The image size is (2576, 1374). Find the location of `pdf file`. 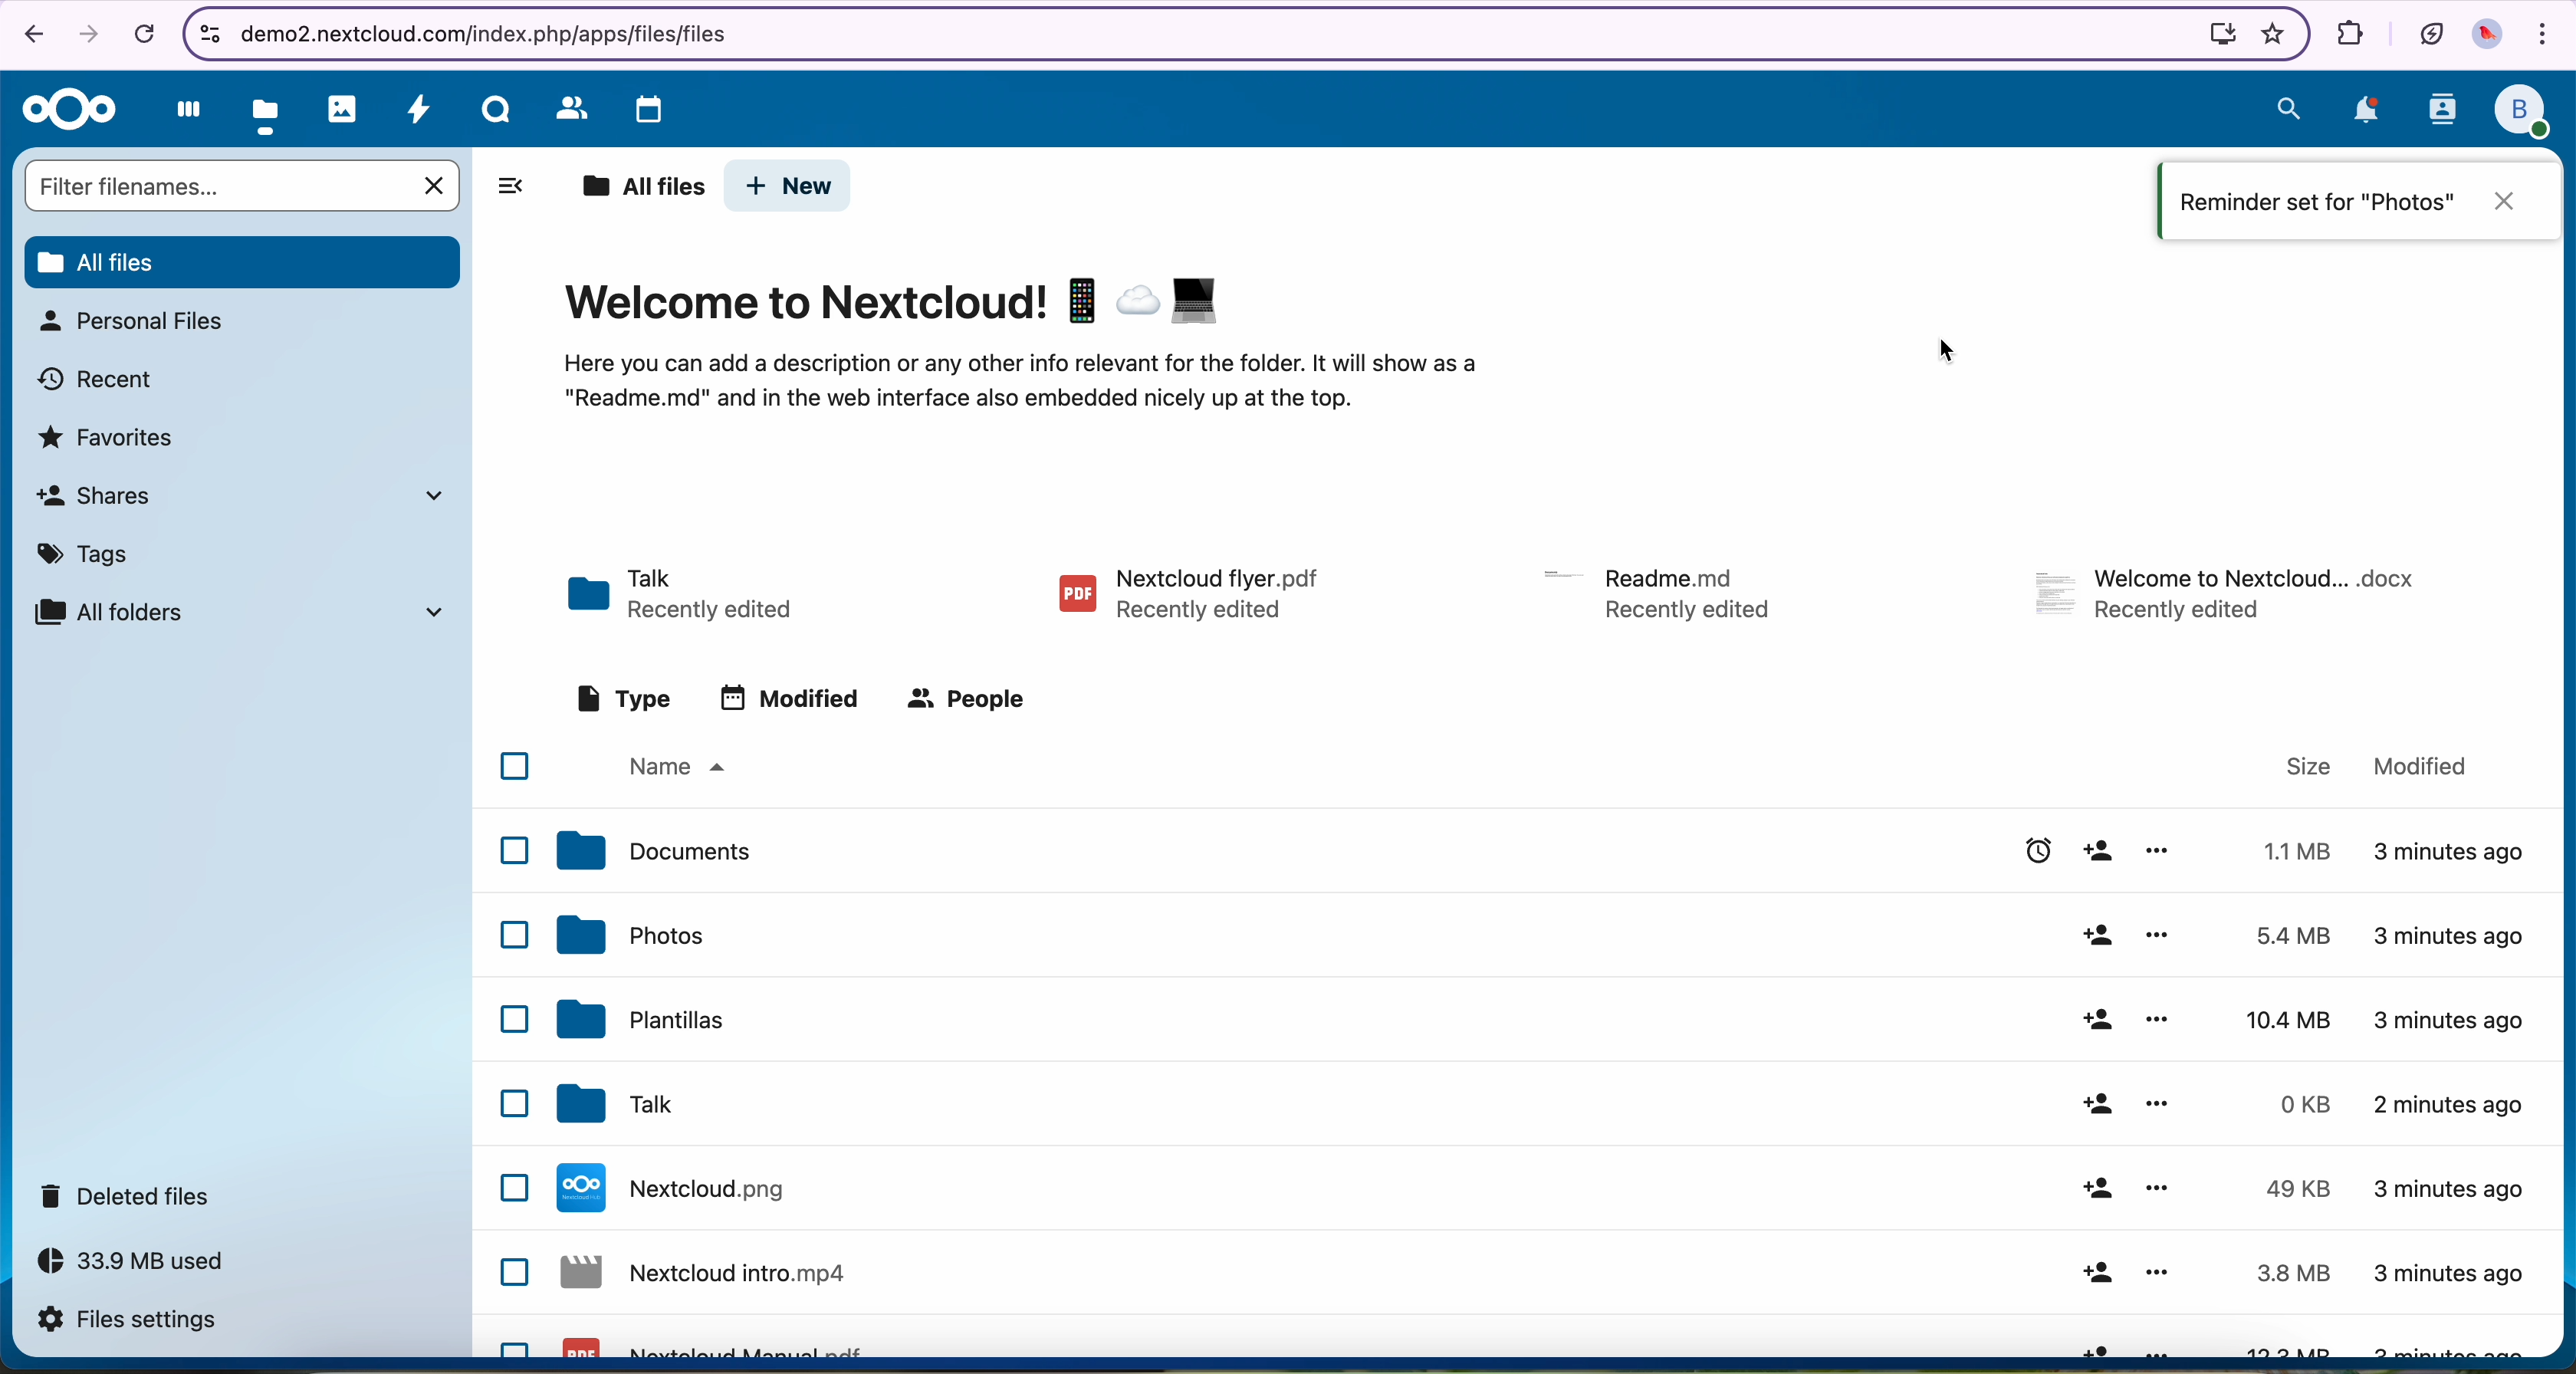

pdf file is located at coordinates (1188, 590).